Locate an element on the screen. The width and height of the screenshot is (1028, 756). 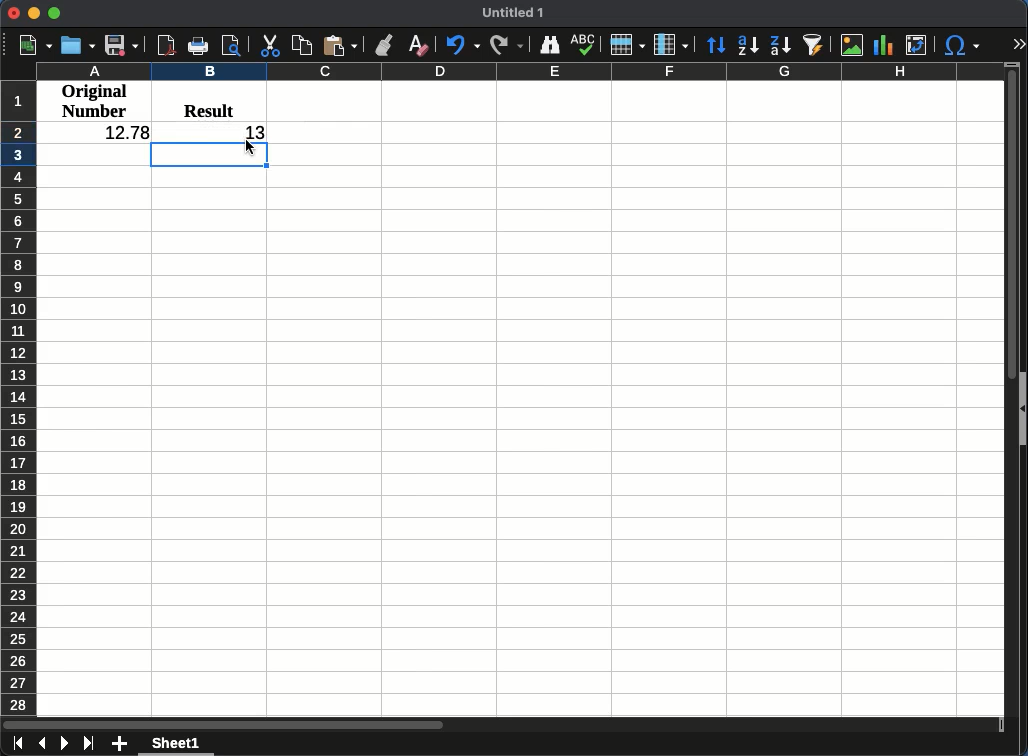
Column is located at coordinates (669, 45).